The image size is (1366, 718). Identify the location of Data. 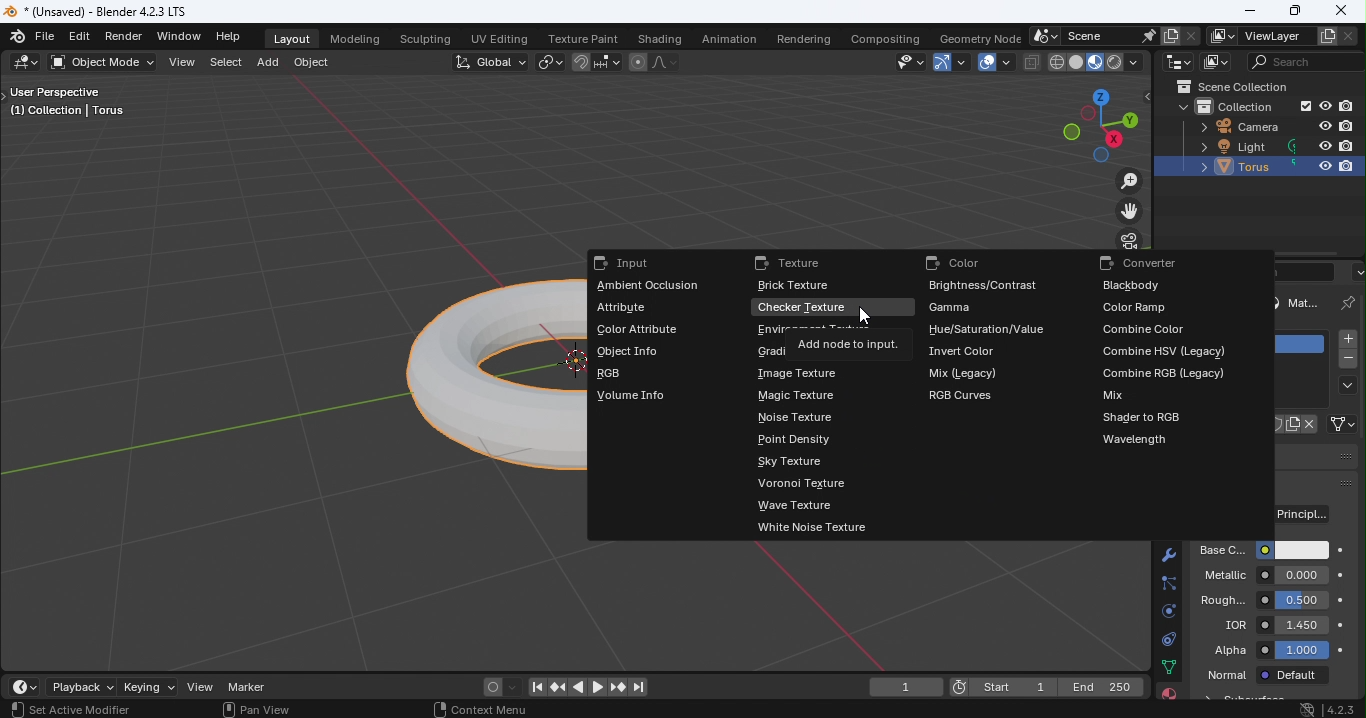
(1164, 666).